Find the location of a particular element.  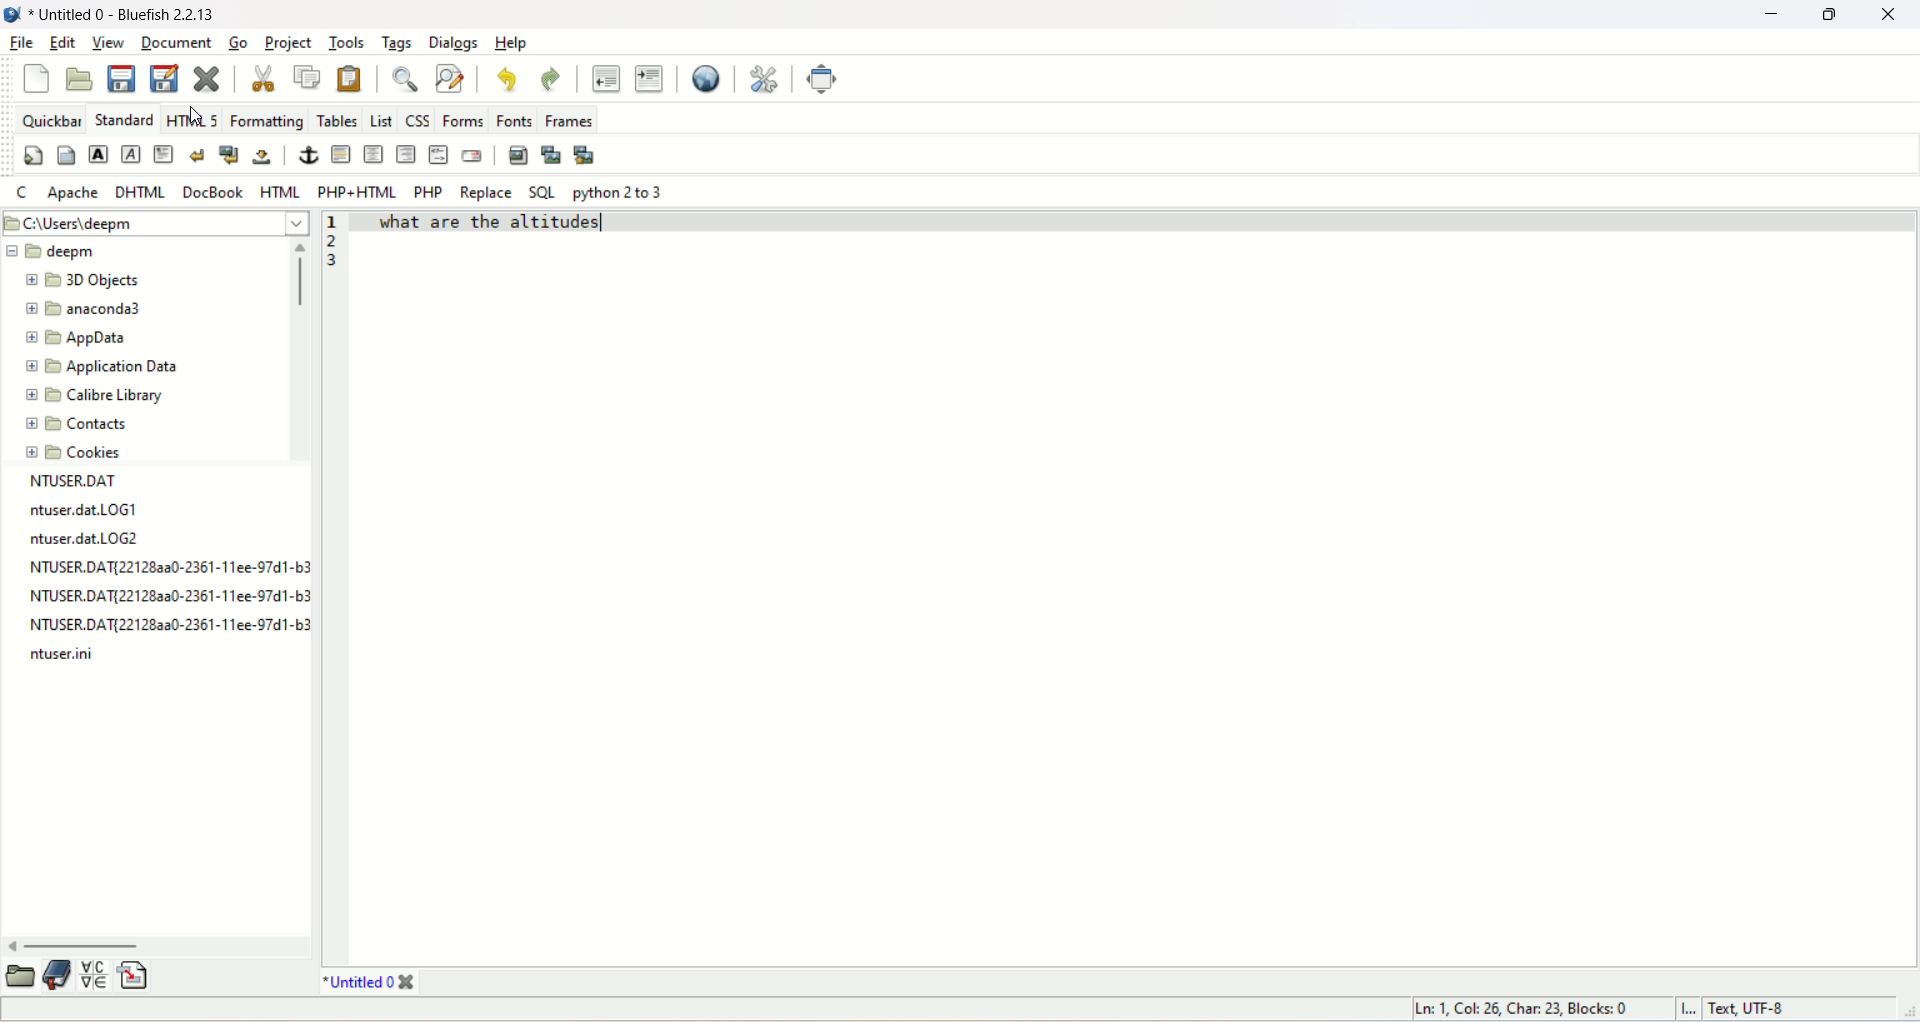

open is located at coordinates (19, 977).